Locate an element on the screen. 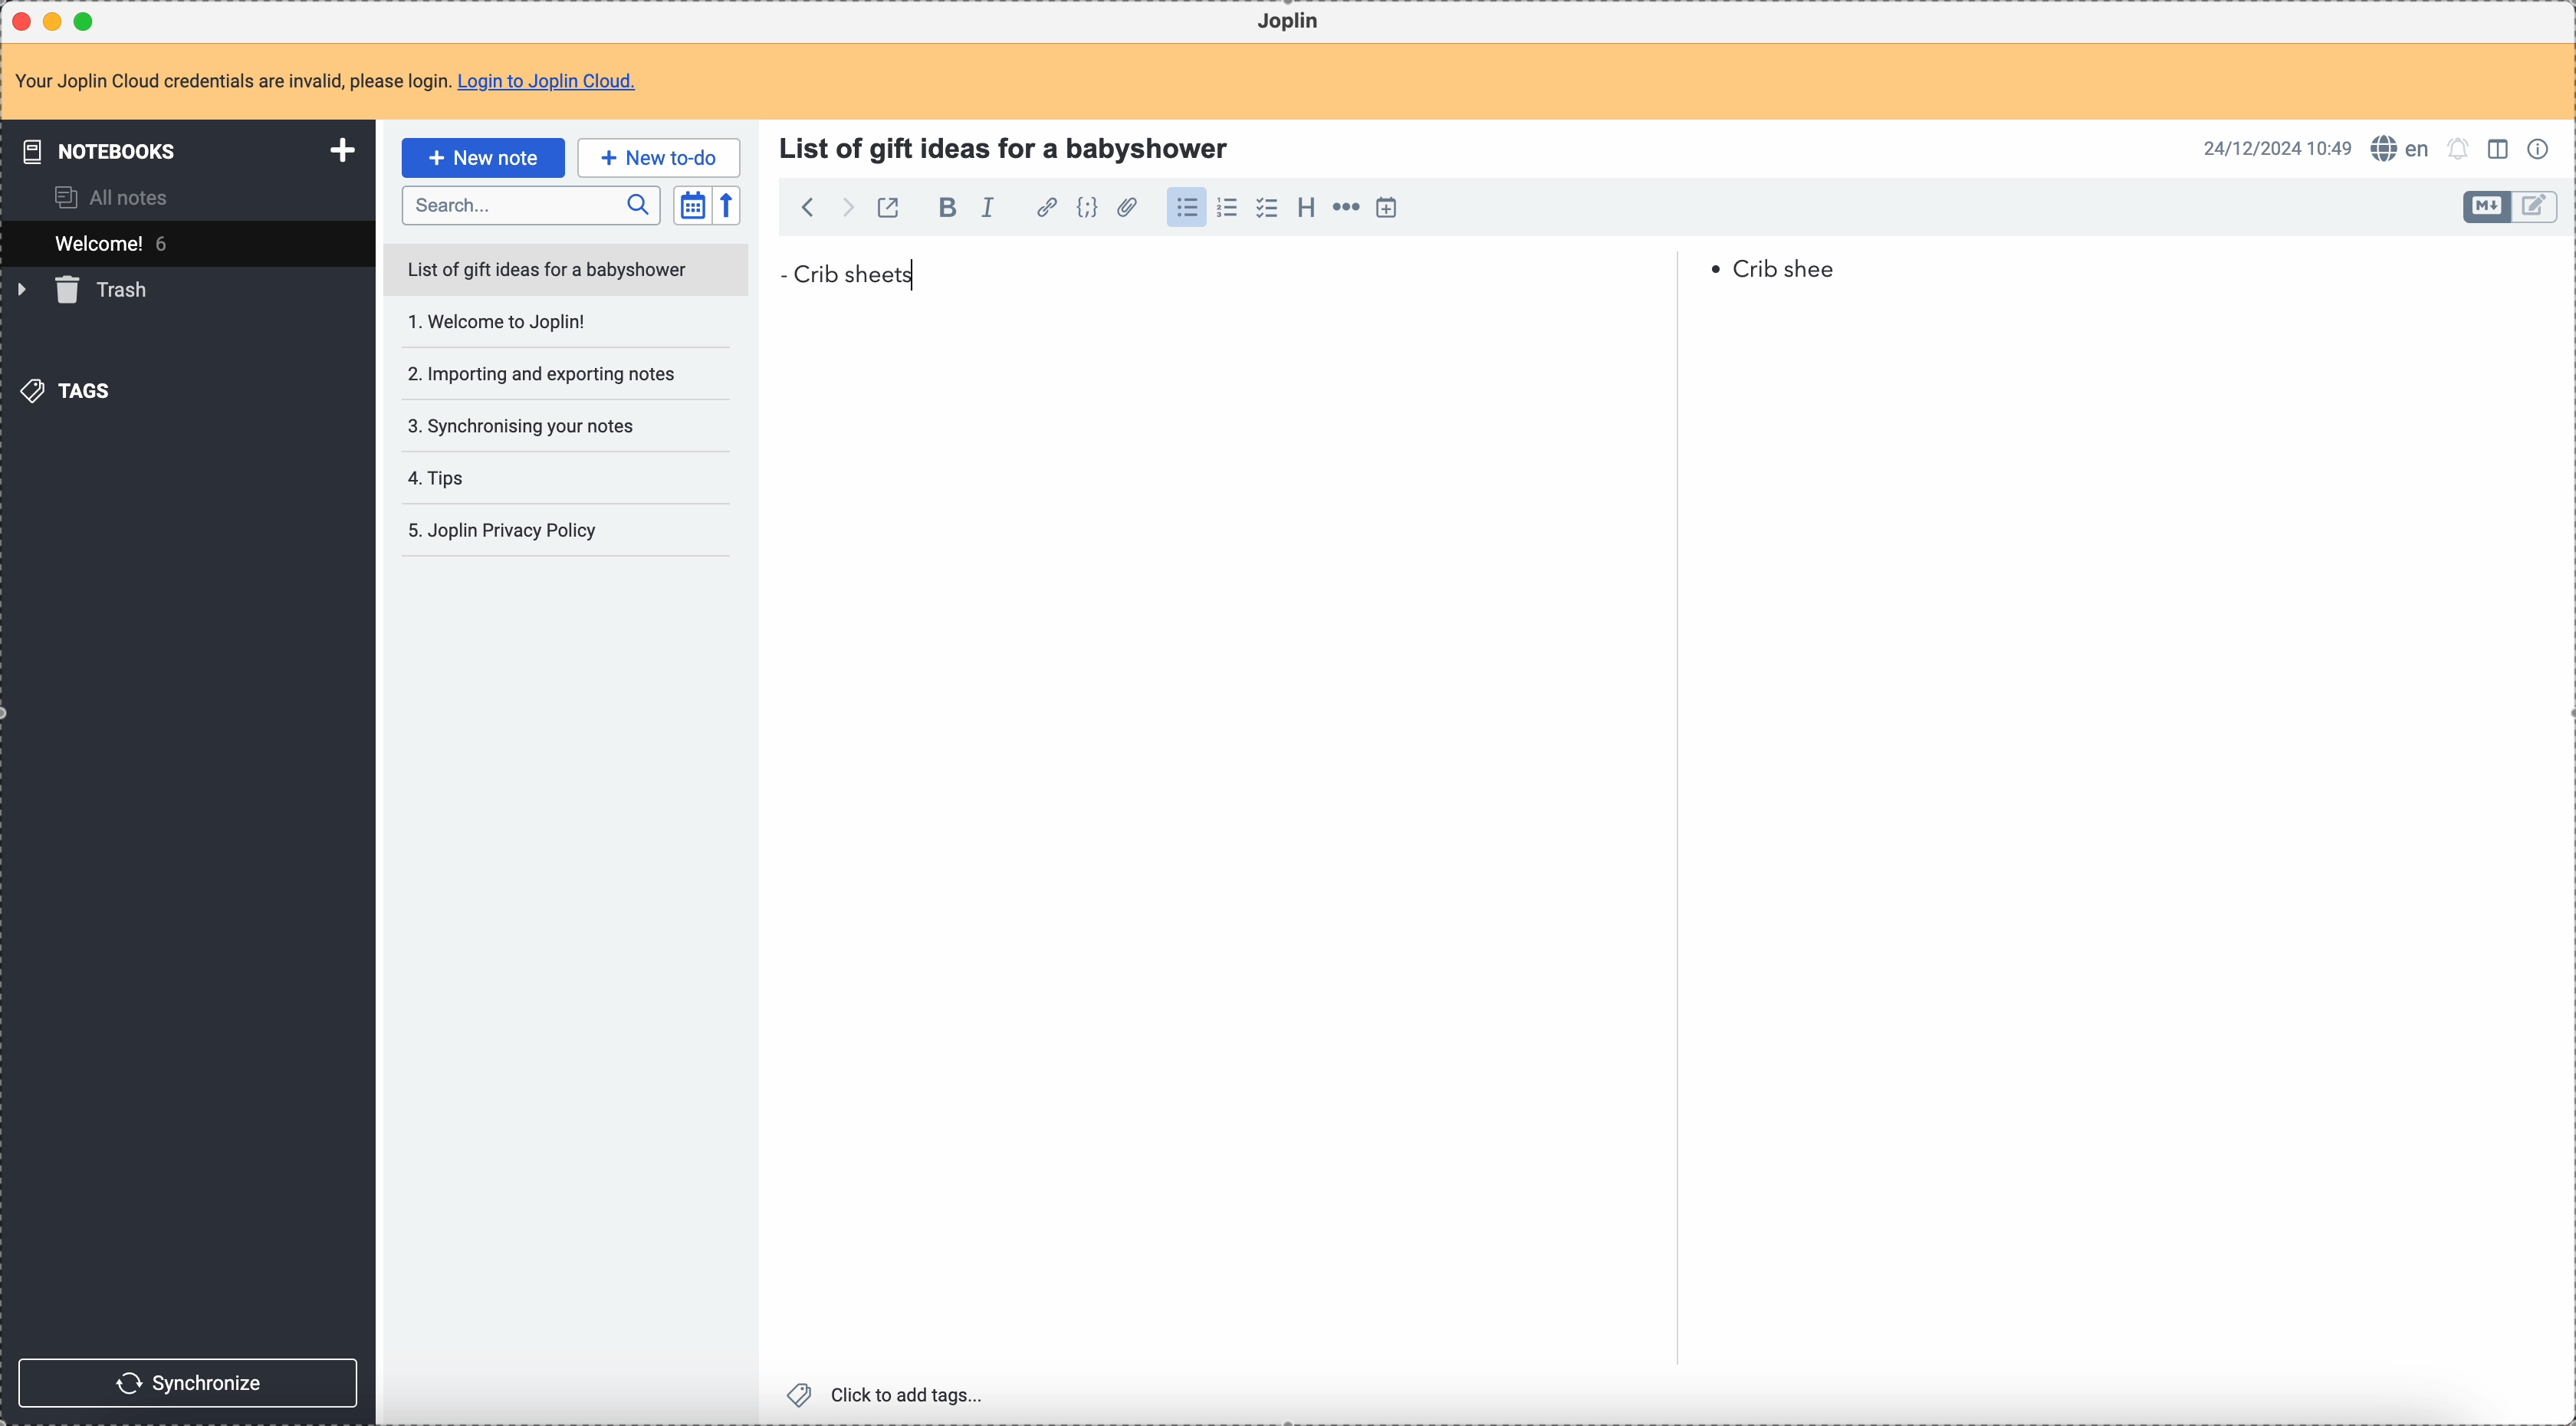 This screenshot has width=2576, height=1426. toggle edit layout is located at coordinates (2536, 207).